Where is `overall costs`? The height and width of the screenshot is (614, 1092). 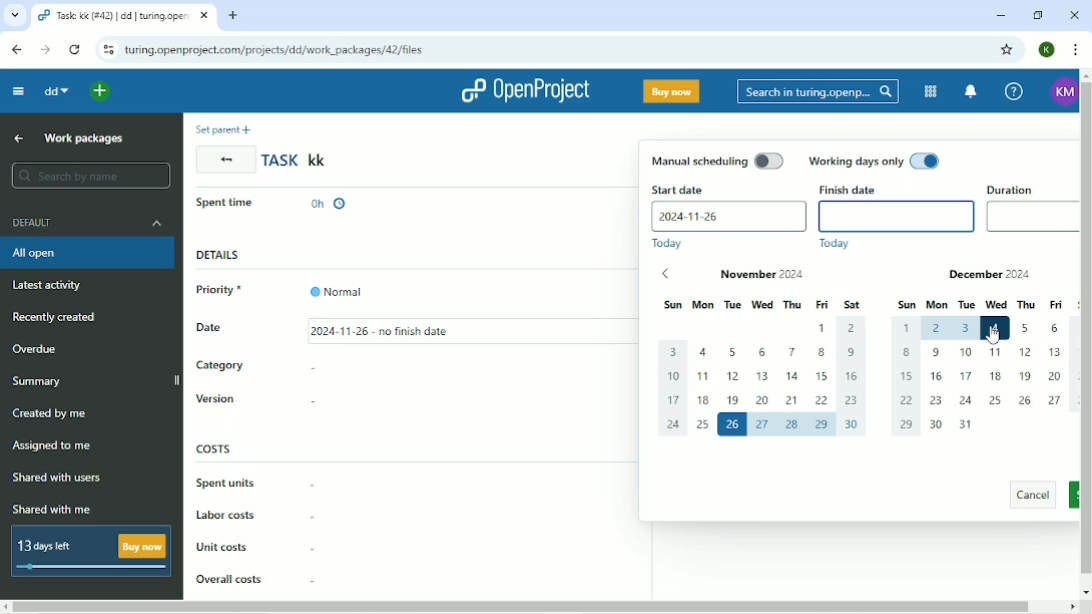
overall costs is located at coordinates (255, 575).